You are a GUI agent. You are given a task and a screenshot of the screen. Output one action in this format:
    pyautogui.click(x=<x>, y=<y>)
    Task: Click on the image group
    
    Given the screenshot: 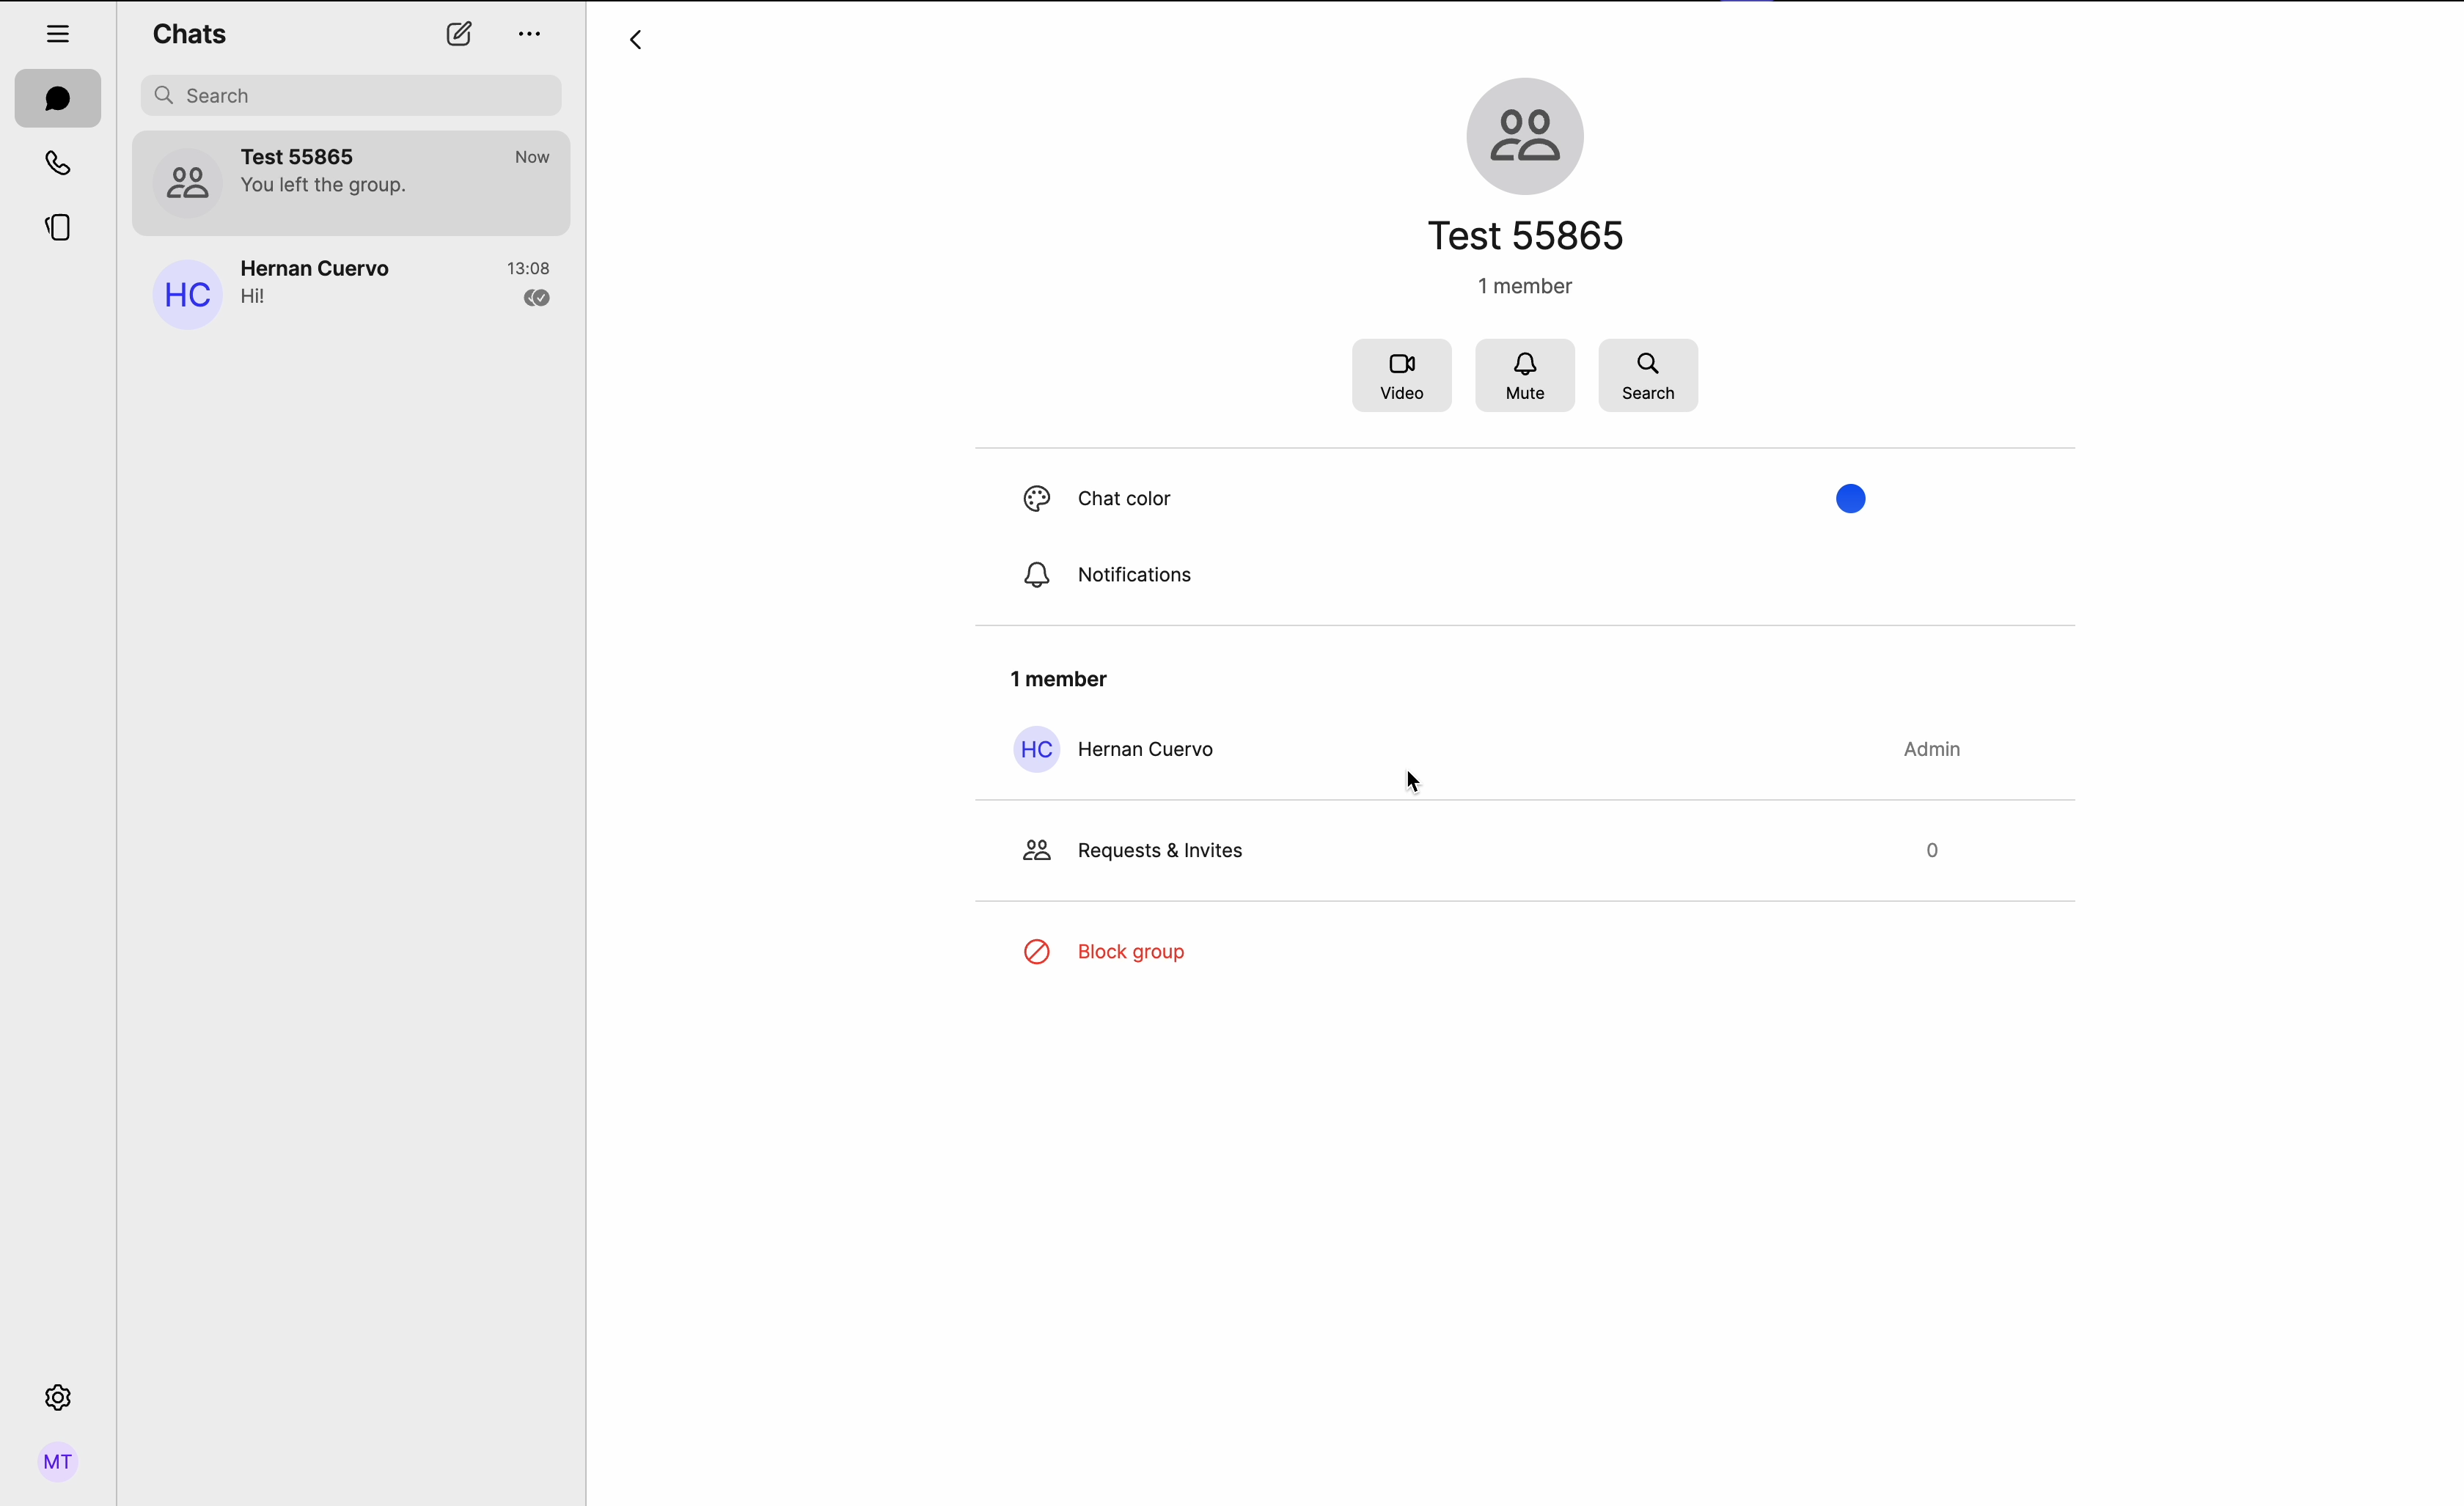 What is the action you would take?
    pyautogui.click(x=1531, y=132)
    